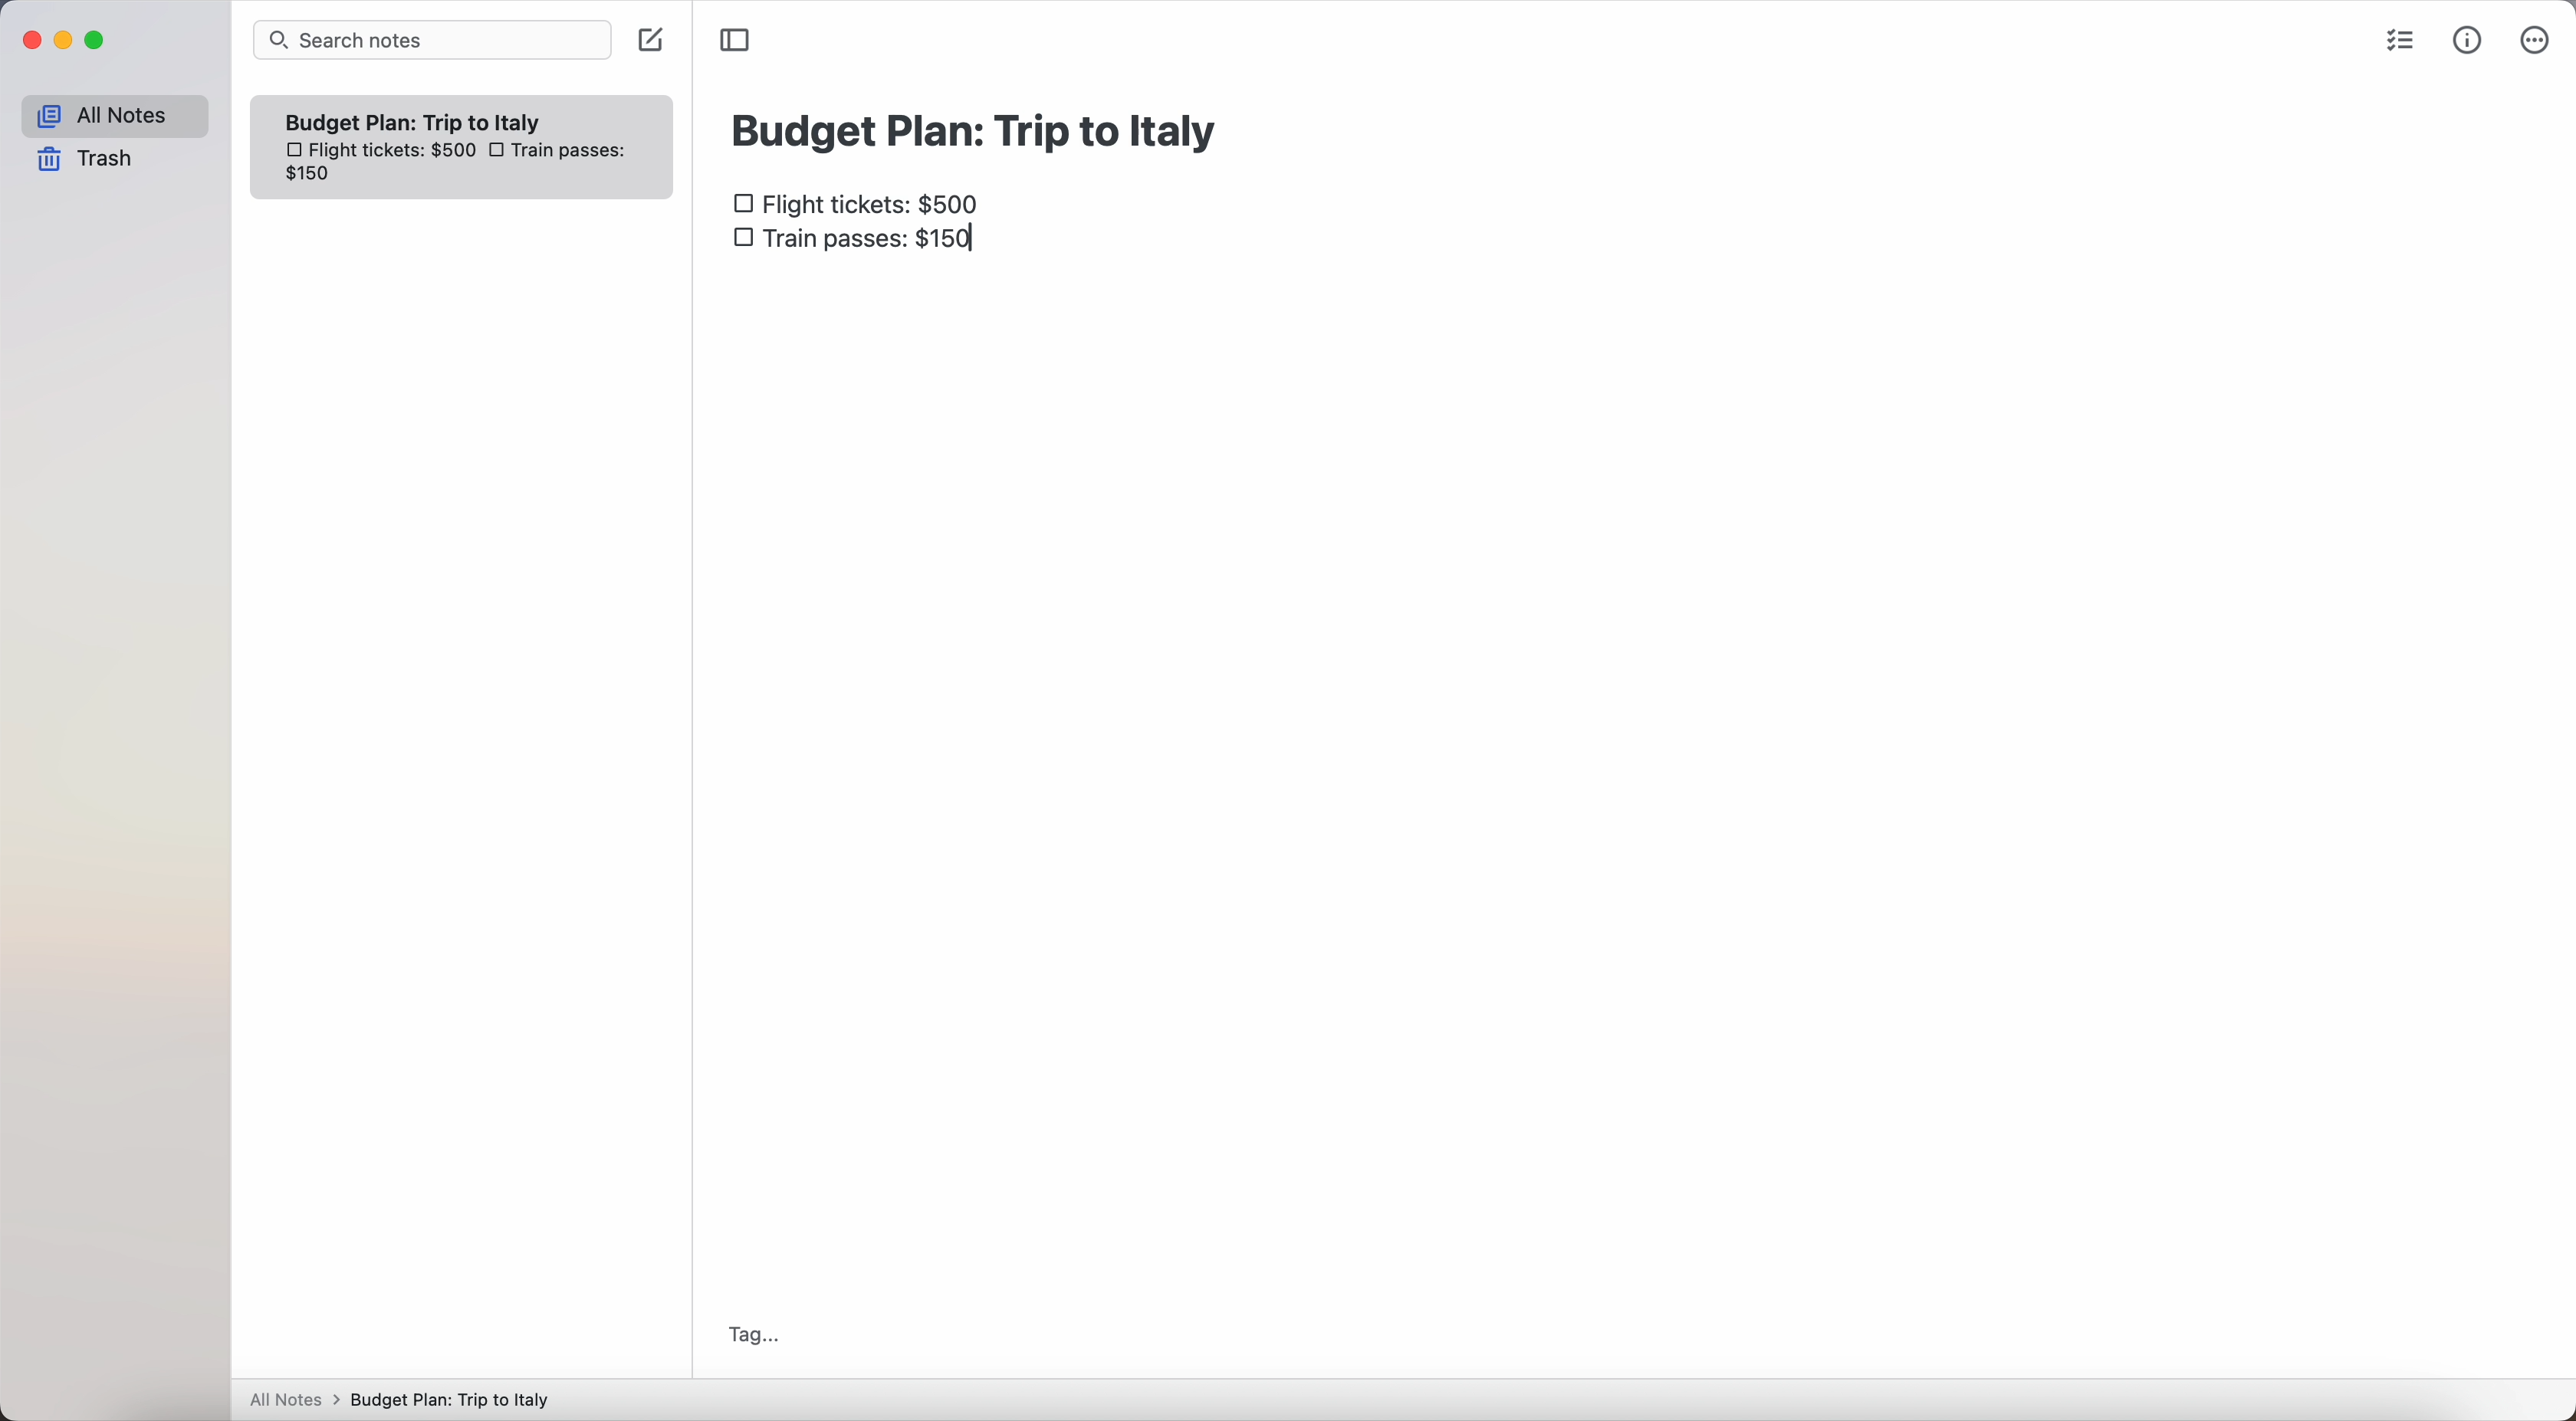  What do you see at coordinates (316, 174) in the screenshot?
I see `150` at bounding box center [316, 174].